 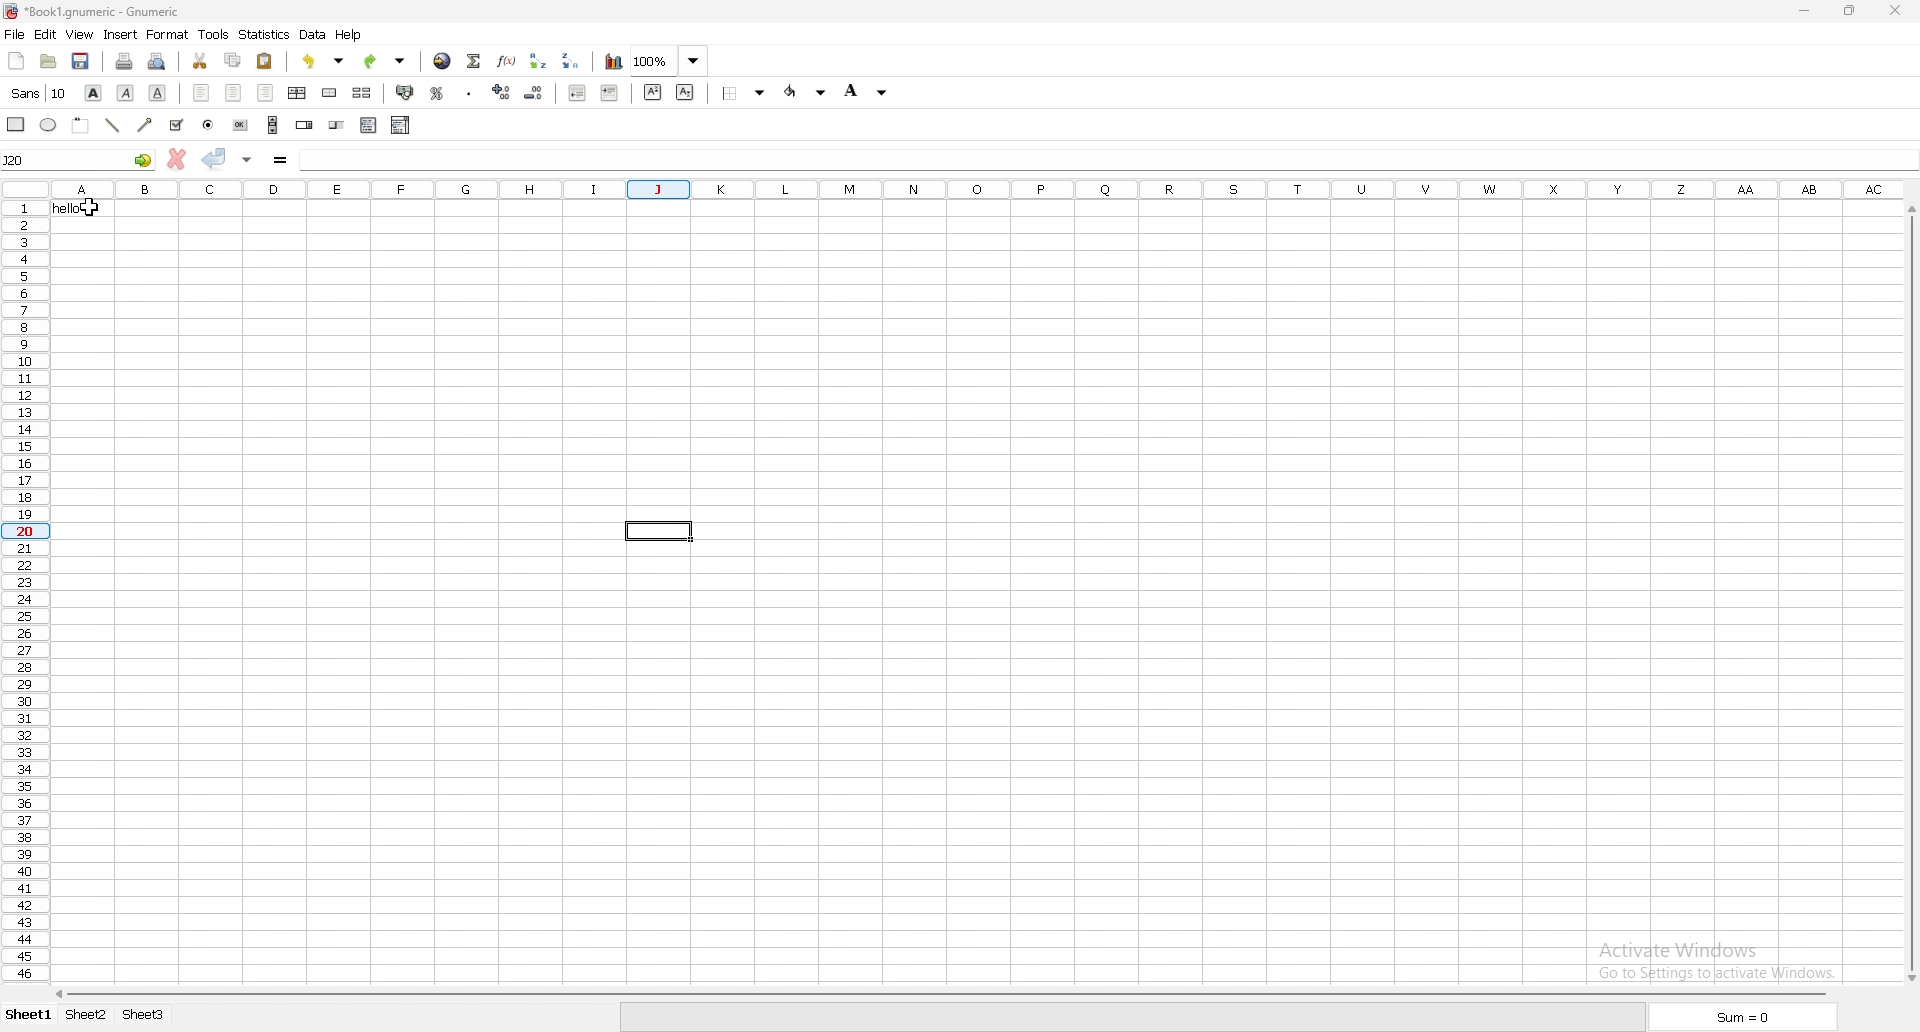 What do you see at coordinates (158, 95) in the screenshot?
I see `underline` at bounding box center [158, 95].